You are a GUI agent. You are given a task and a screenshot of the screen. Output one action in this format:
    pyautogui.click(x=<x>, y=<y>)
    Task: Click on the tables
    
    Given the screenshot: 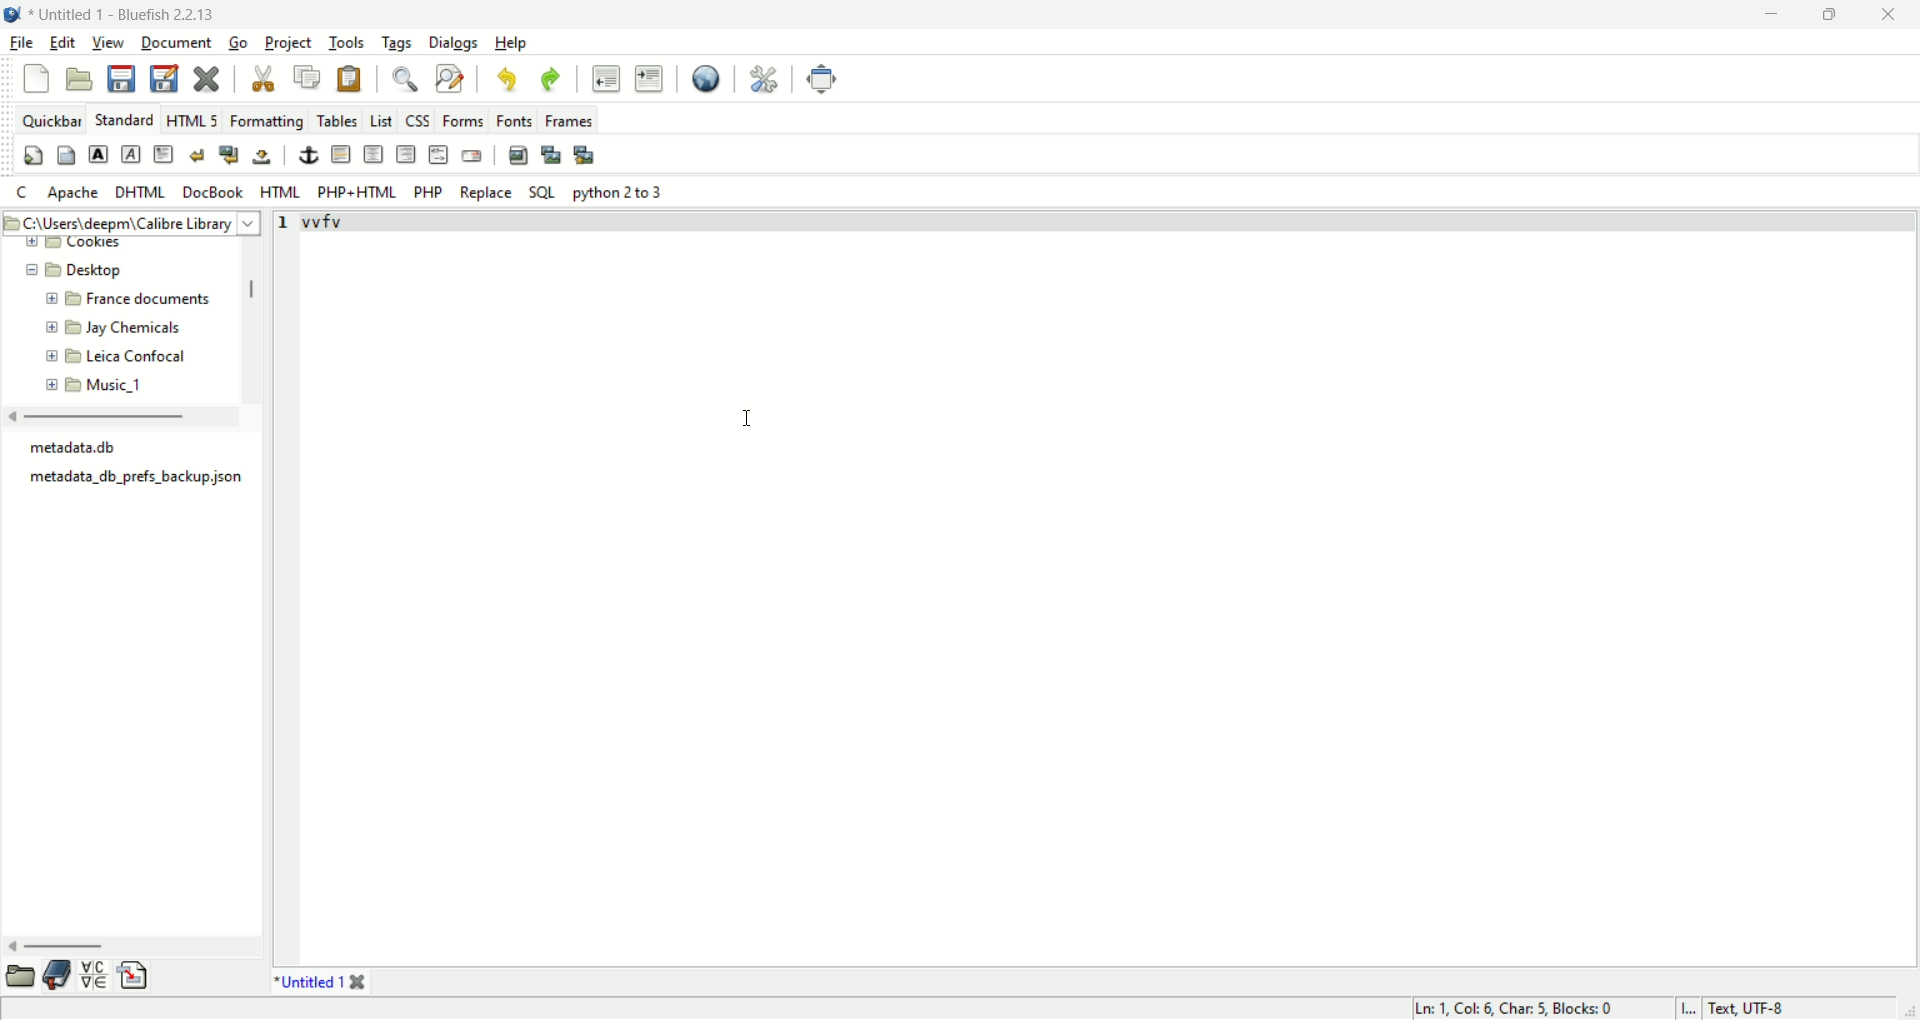 What is the action you would take?
    pyautogui.click(x=337, y=120)
    